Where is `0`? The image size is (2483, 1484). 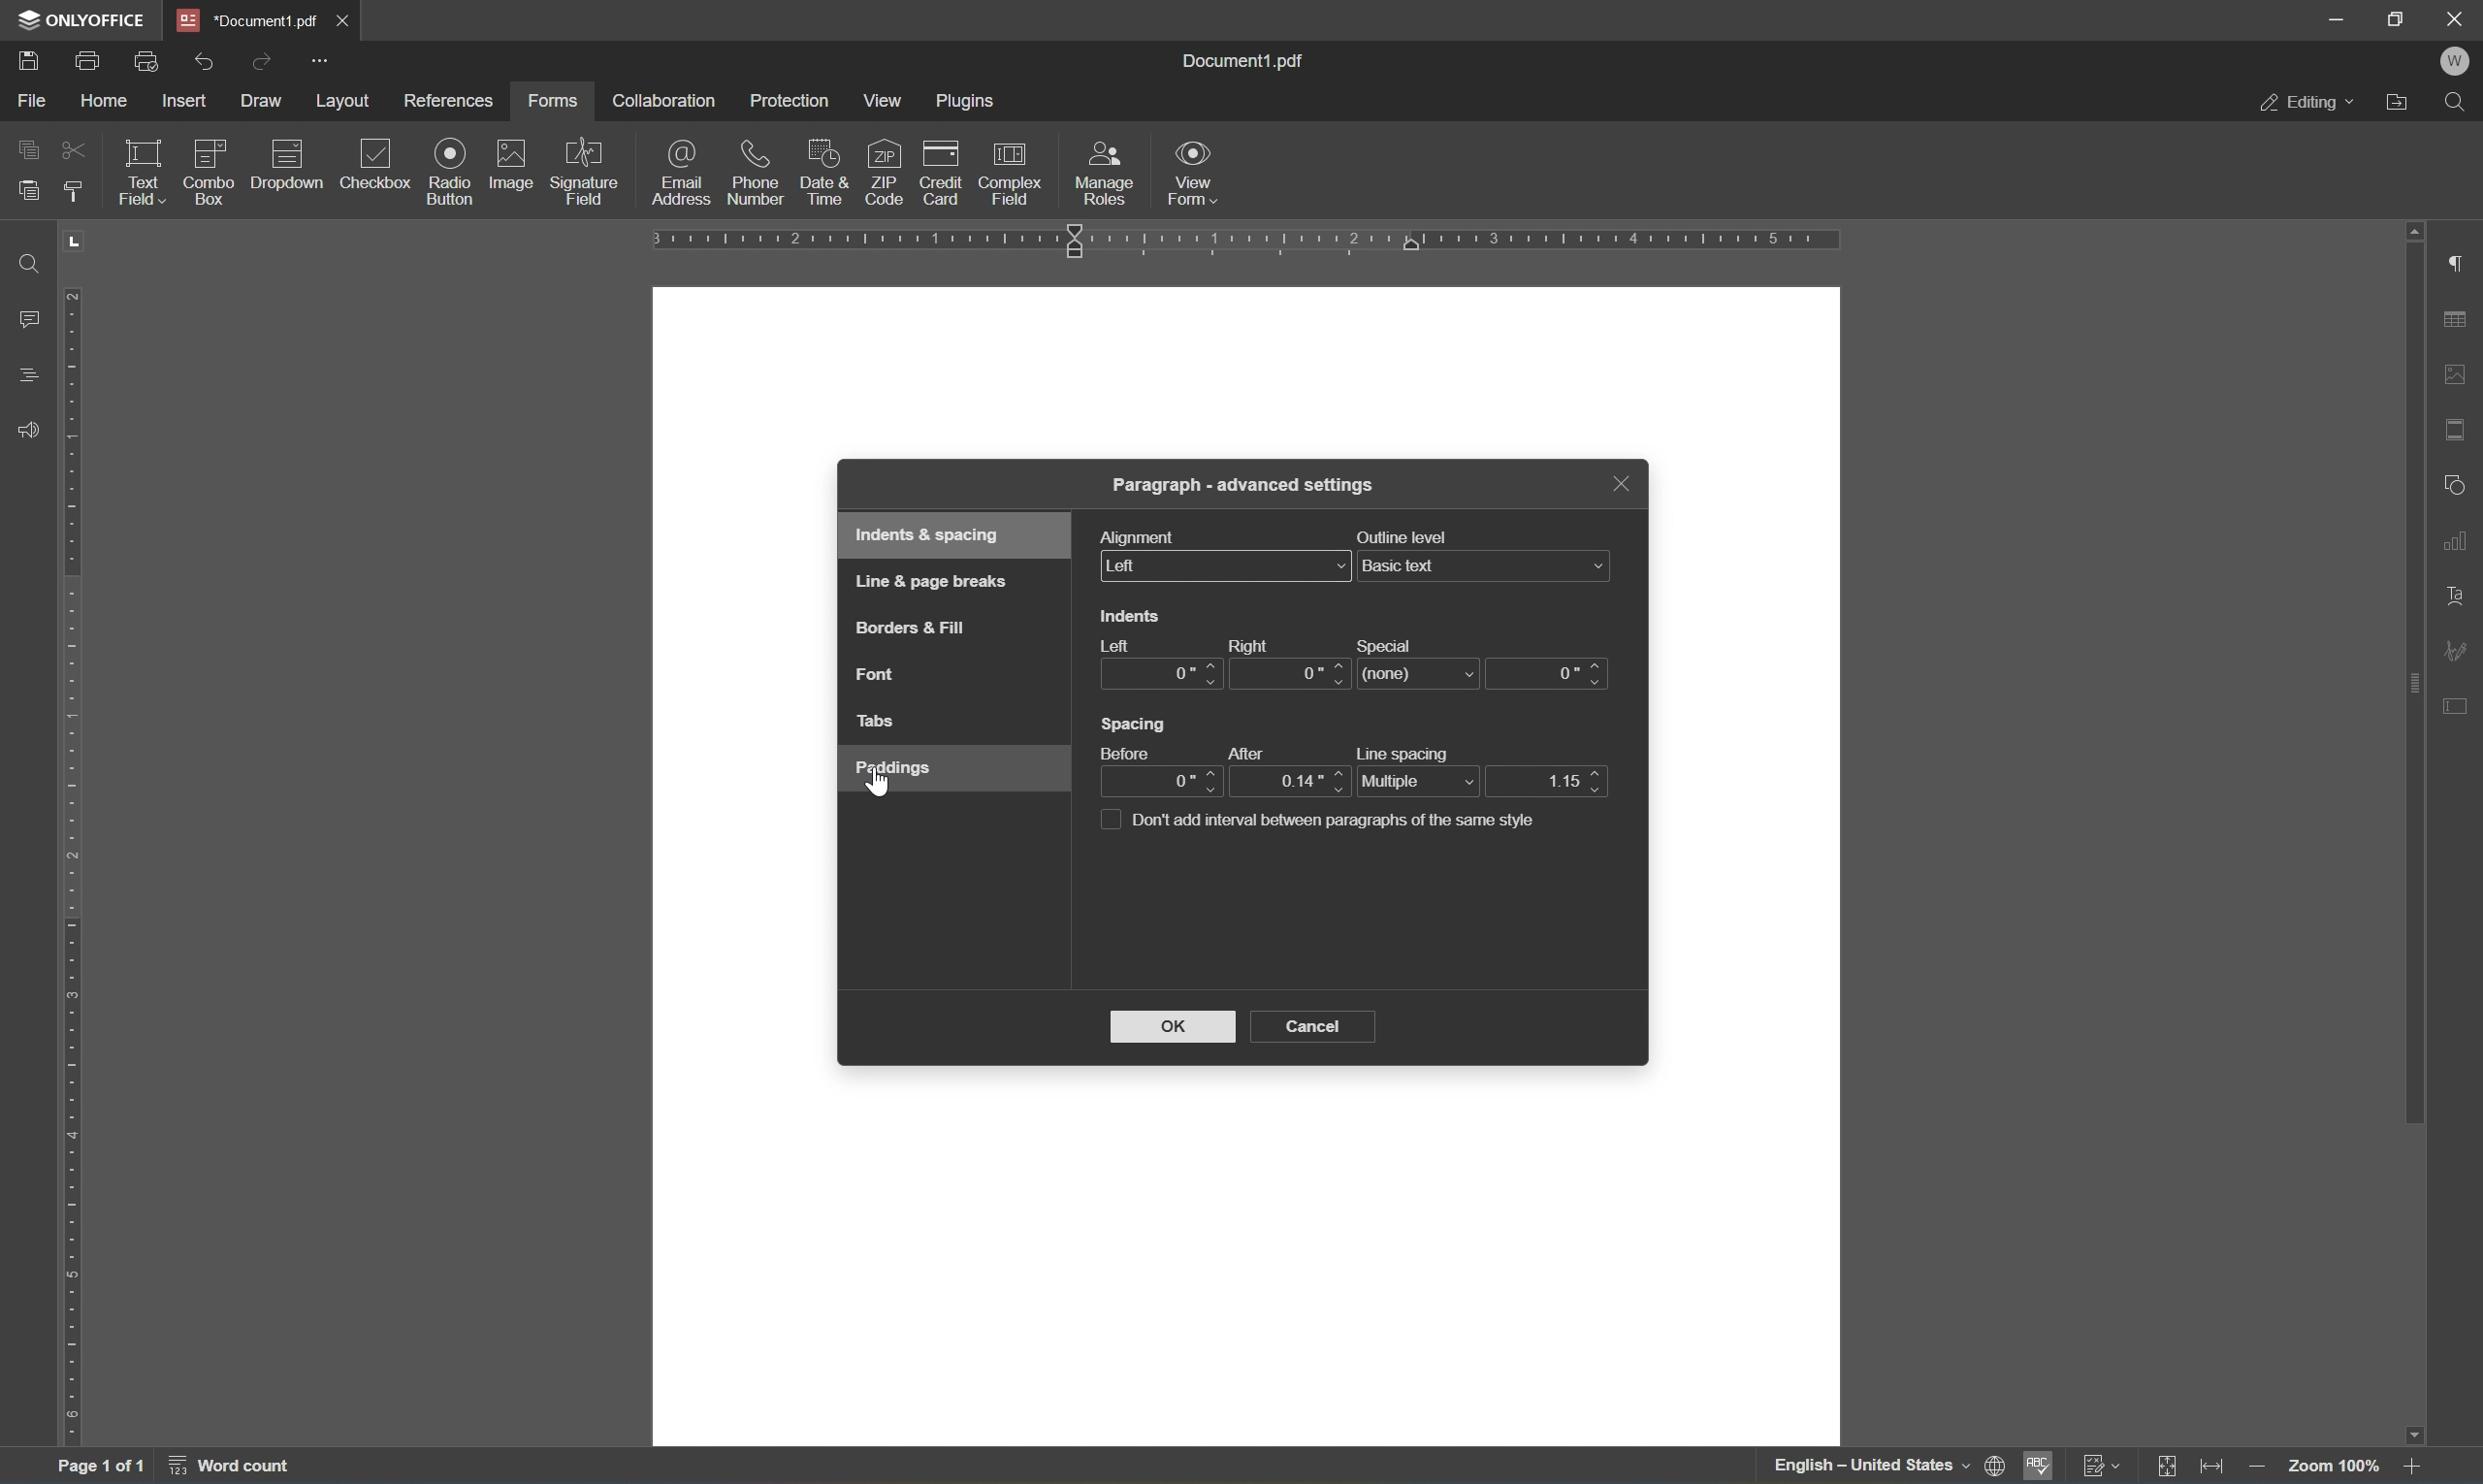 0 is located at coordinates (1155, 781).